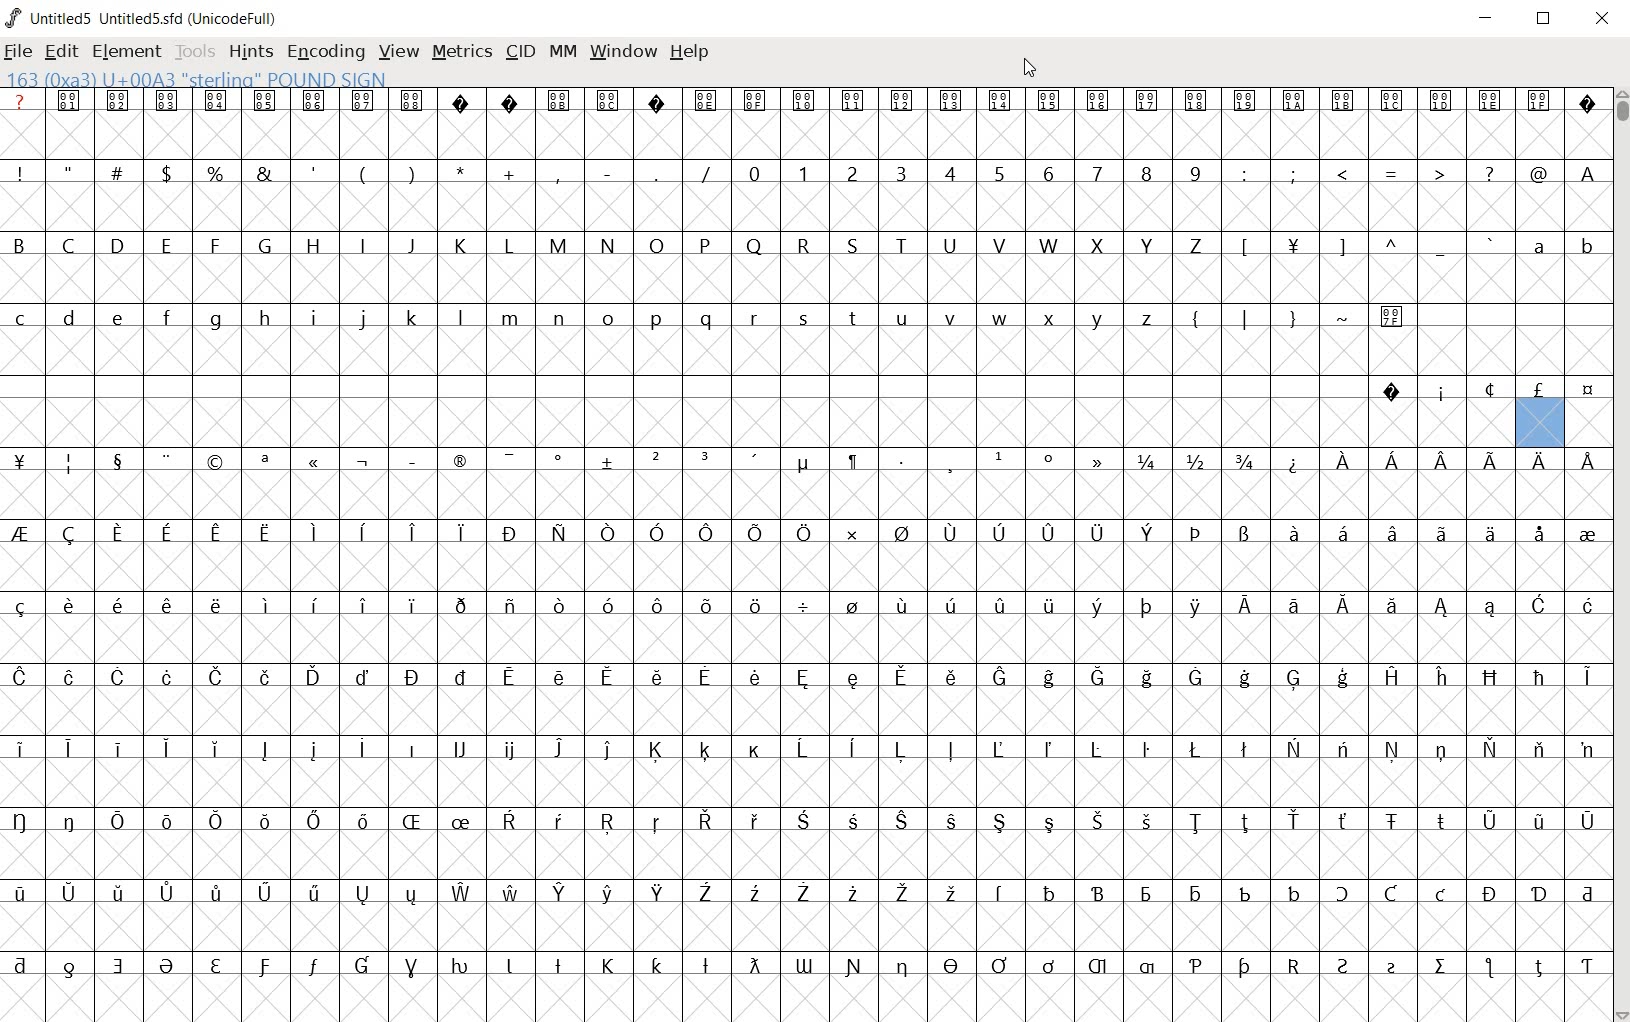 The width and height of the screenshot is (1630, 1022). I want to click on Symbol, so click(1146, 100).